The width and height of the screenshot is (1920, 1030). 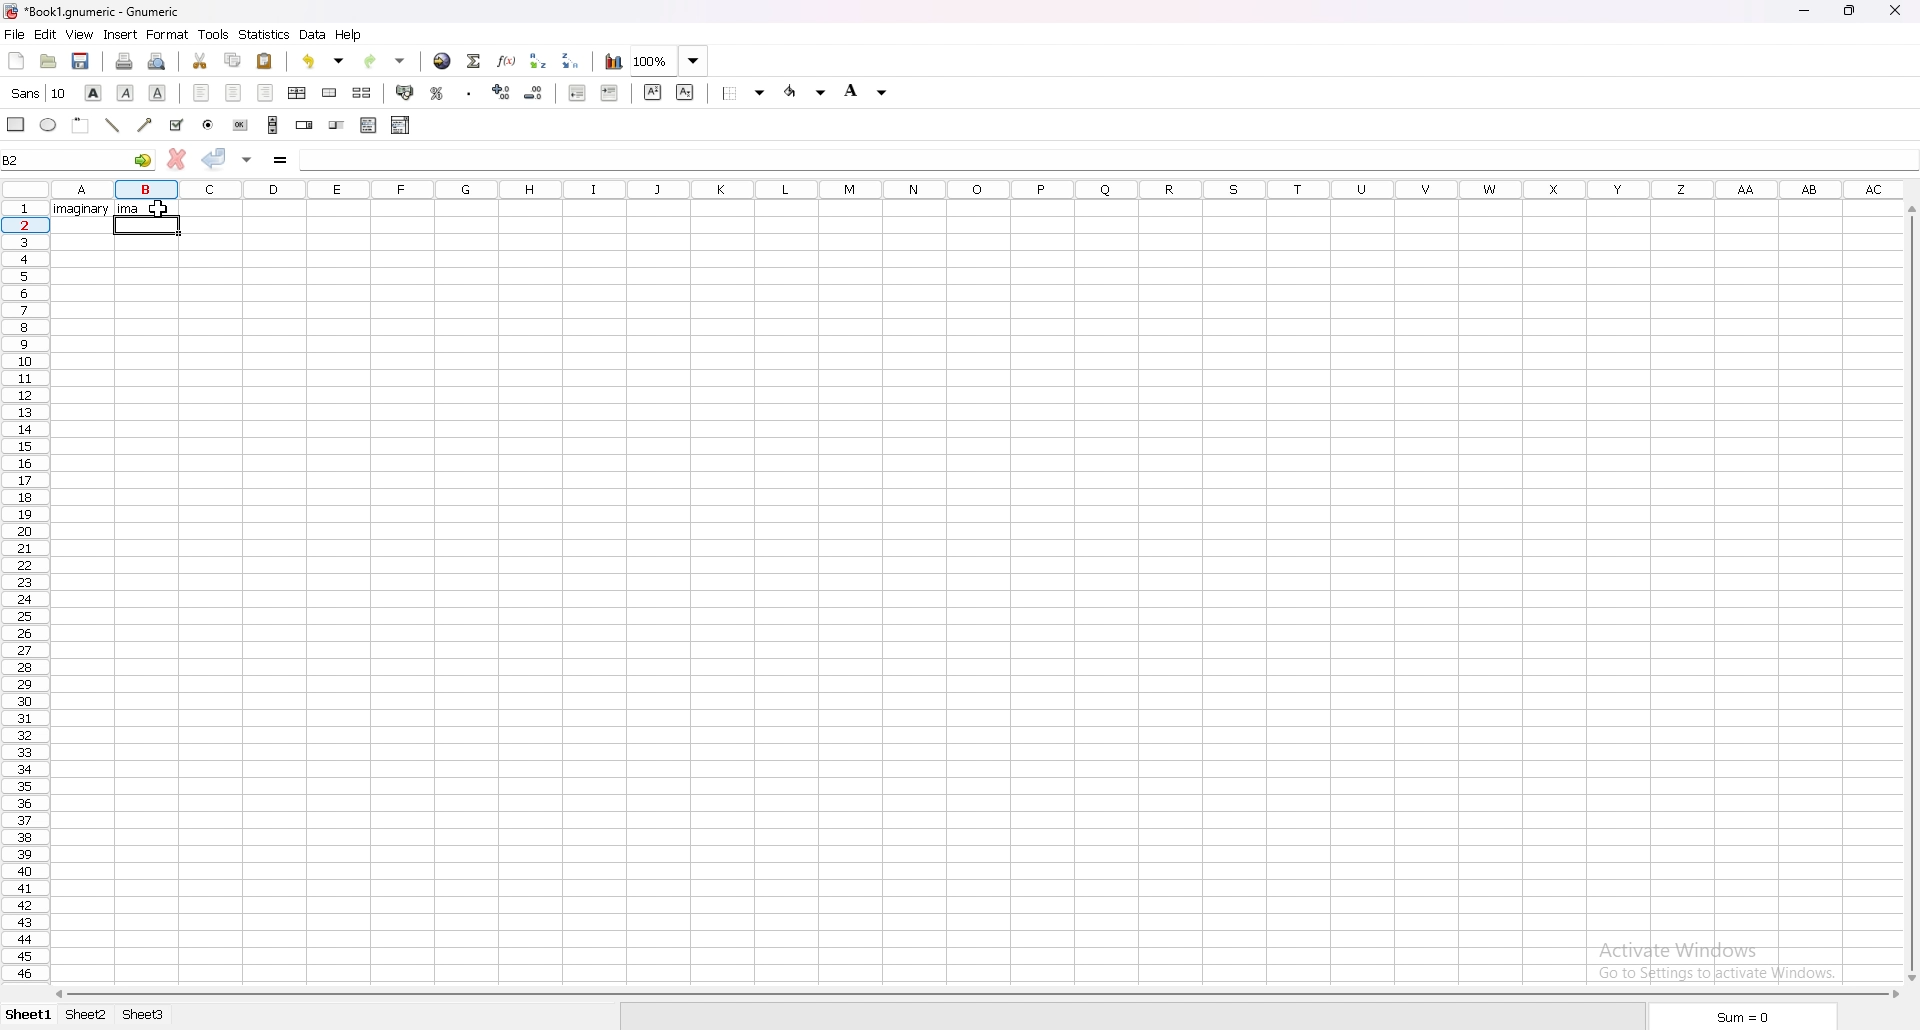 I want to click on list, so click(x=369, y=126).